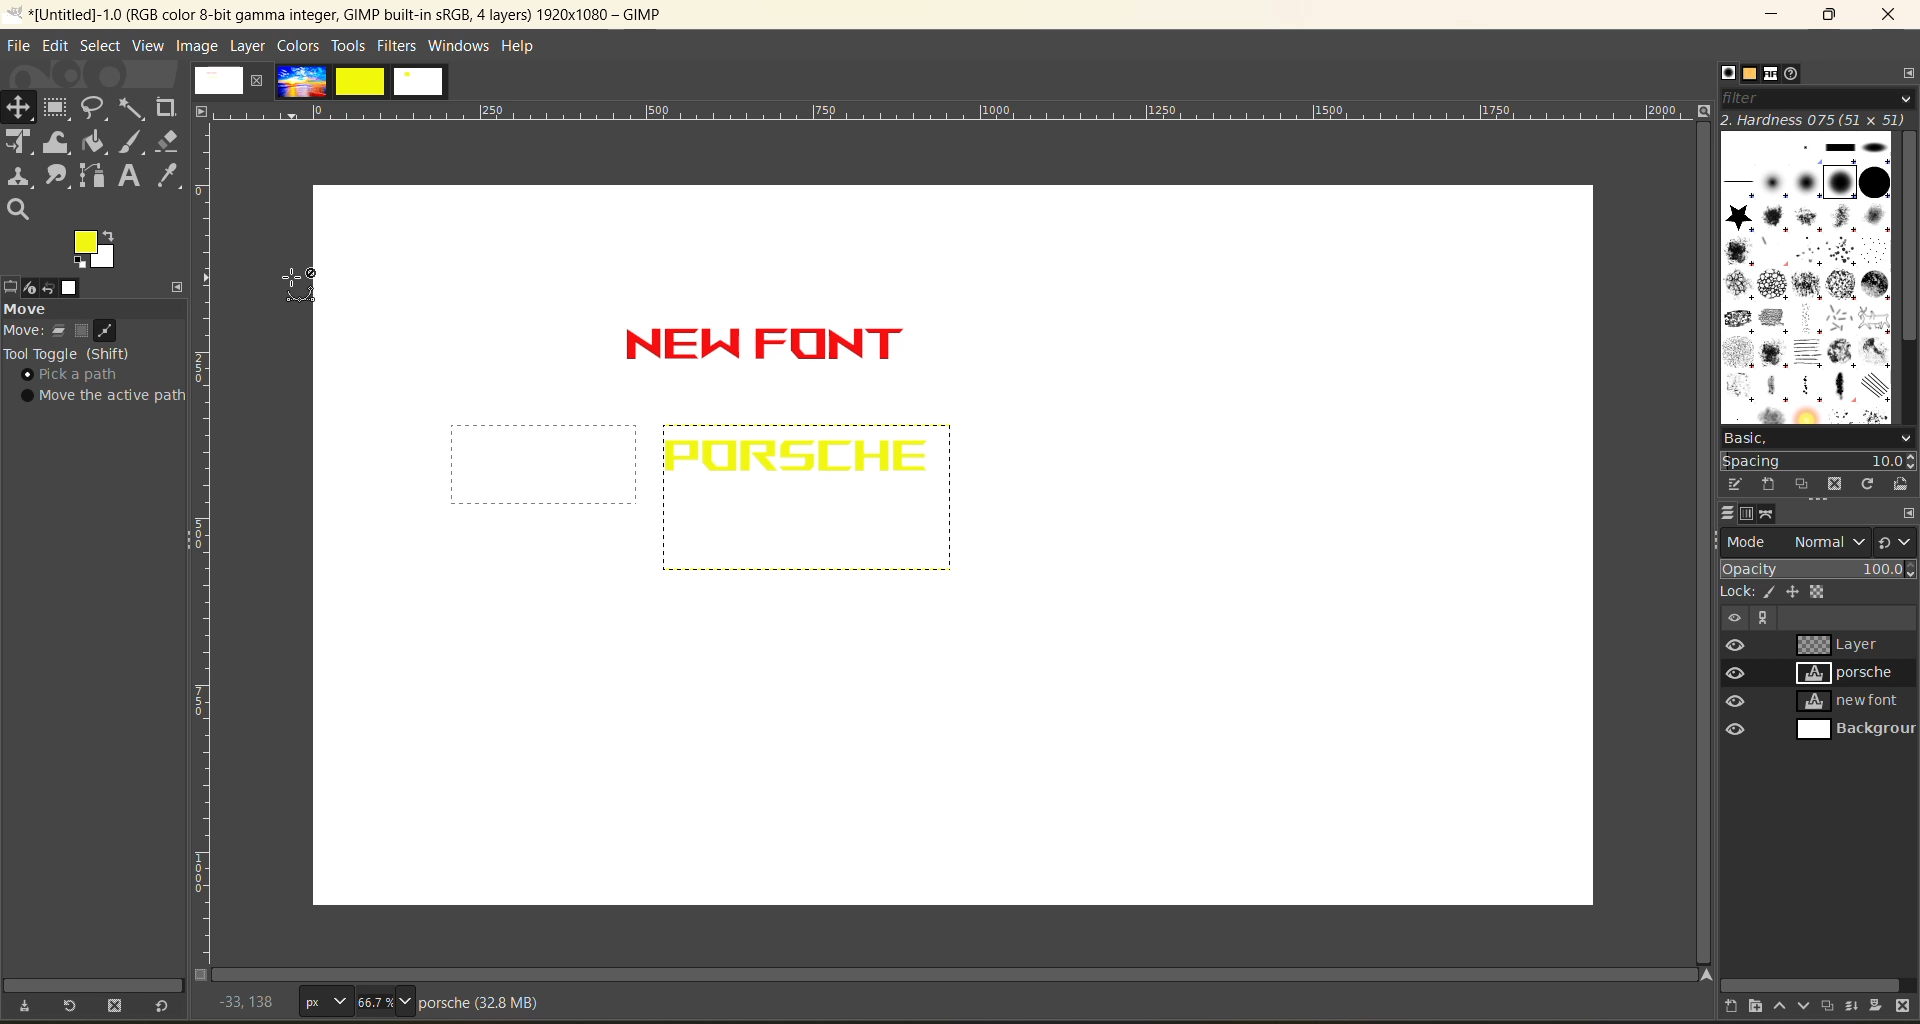 This screenshot has width=1920, height=1024. What do you see at coordinates (168, 176) in the screenshot?
I see `color picker` at bounding box center [168, 176].